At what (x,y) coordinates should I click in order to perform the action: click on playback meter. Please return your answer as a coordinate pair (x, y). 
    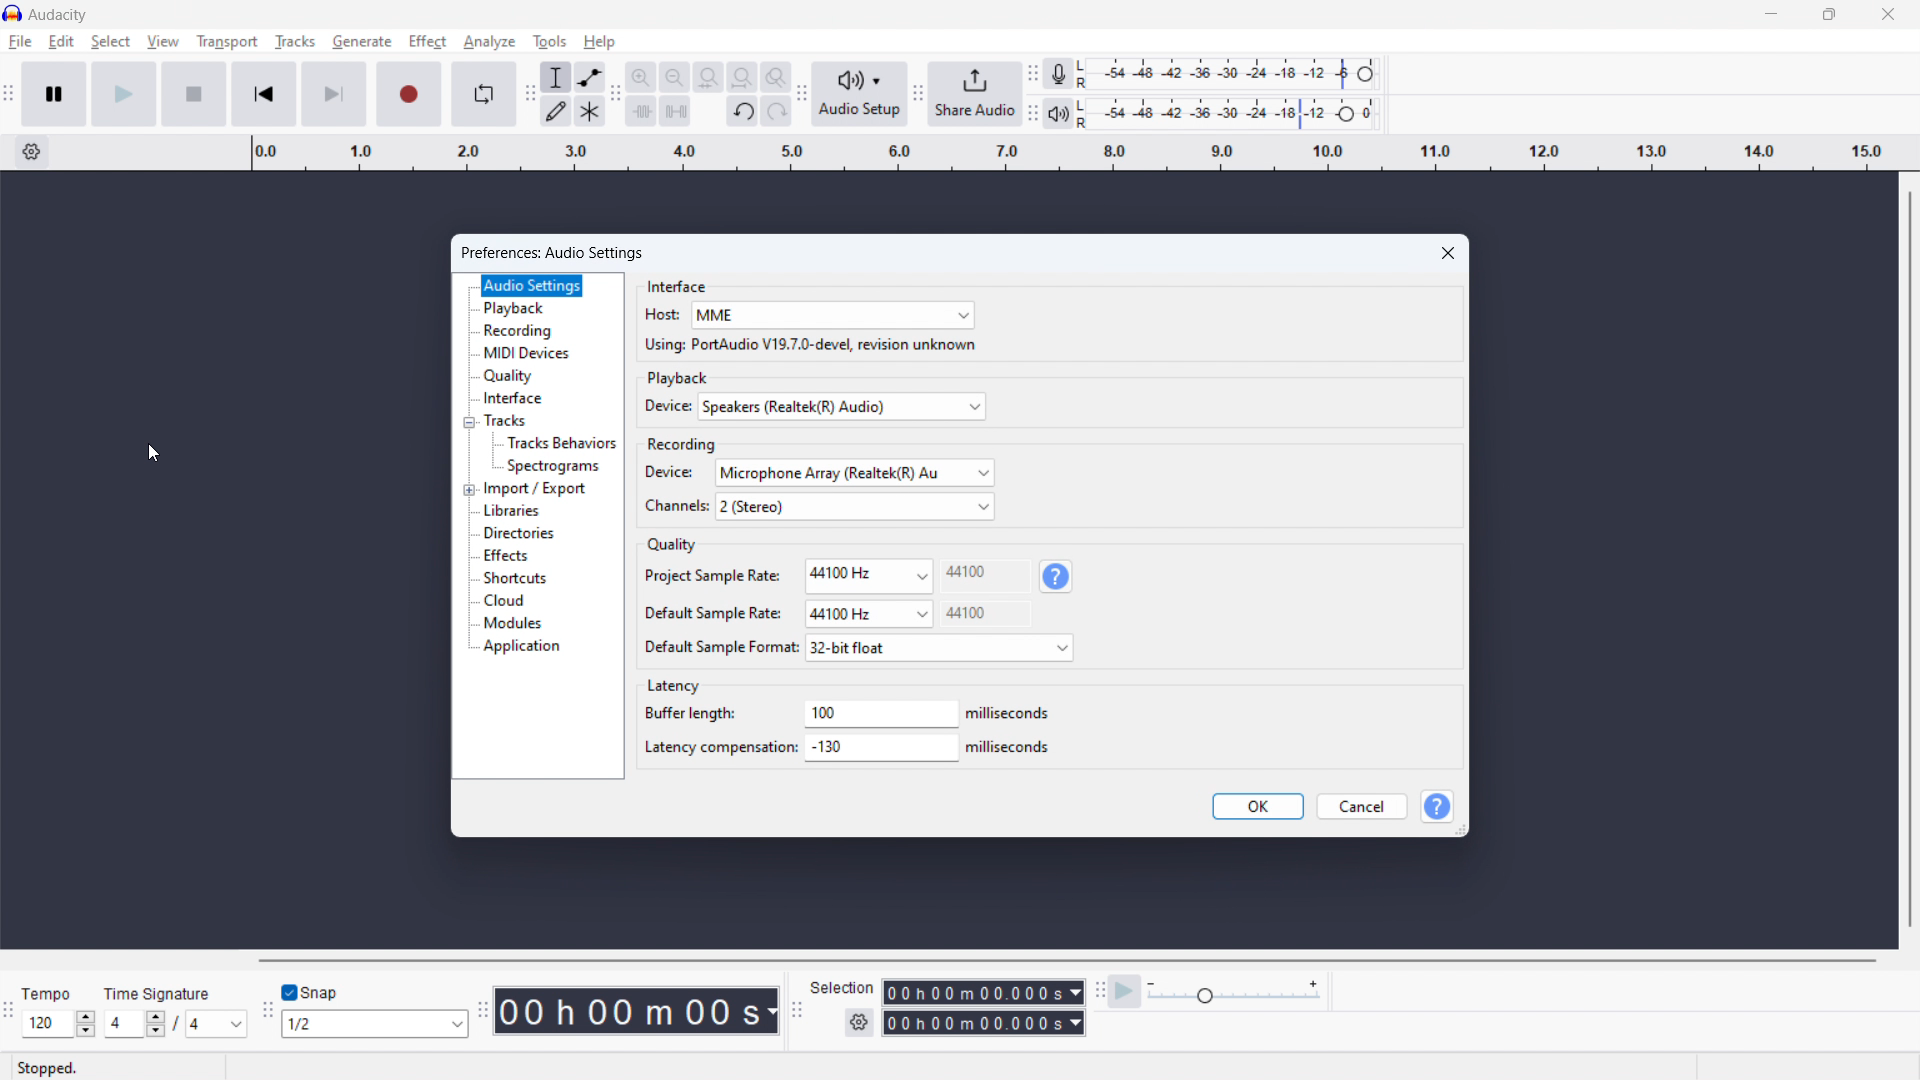
    Looking at the image, I should click on (1059, 114).